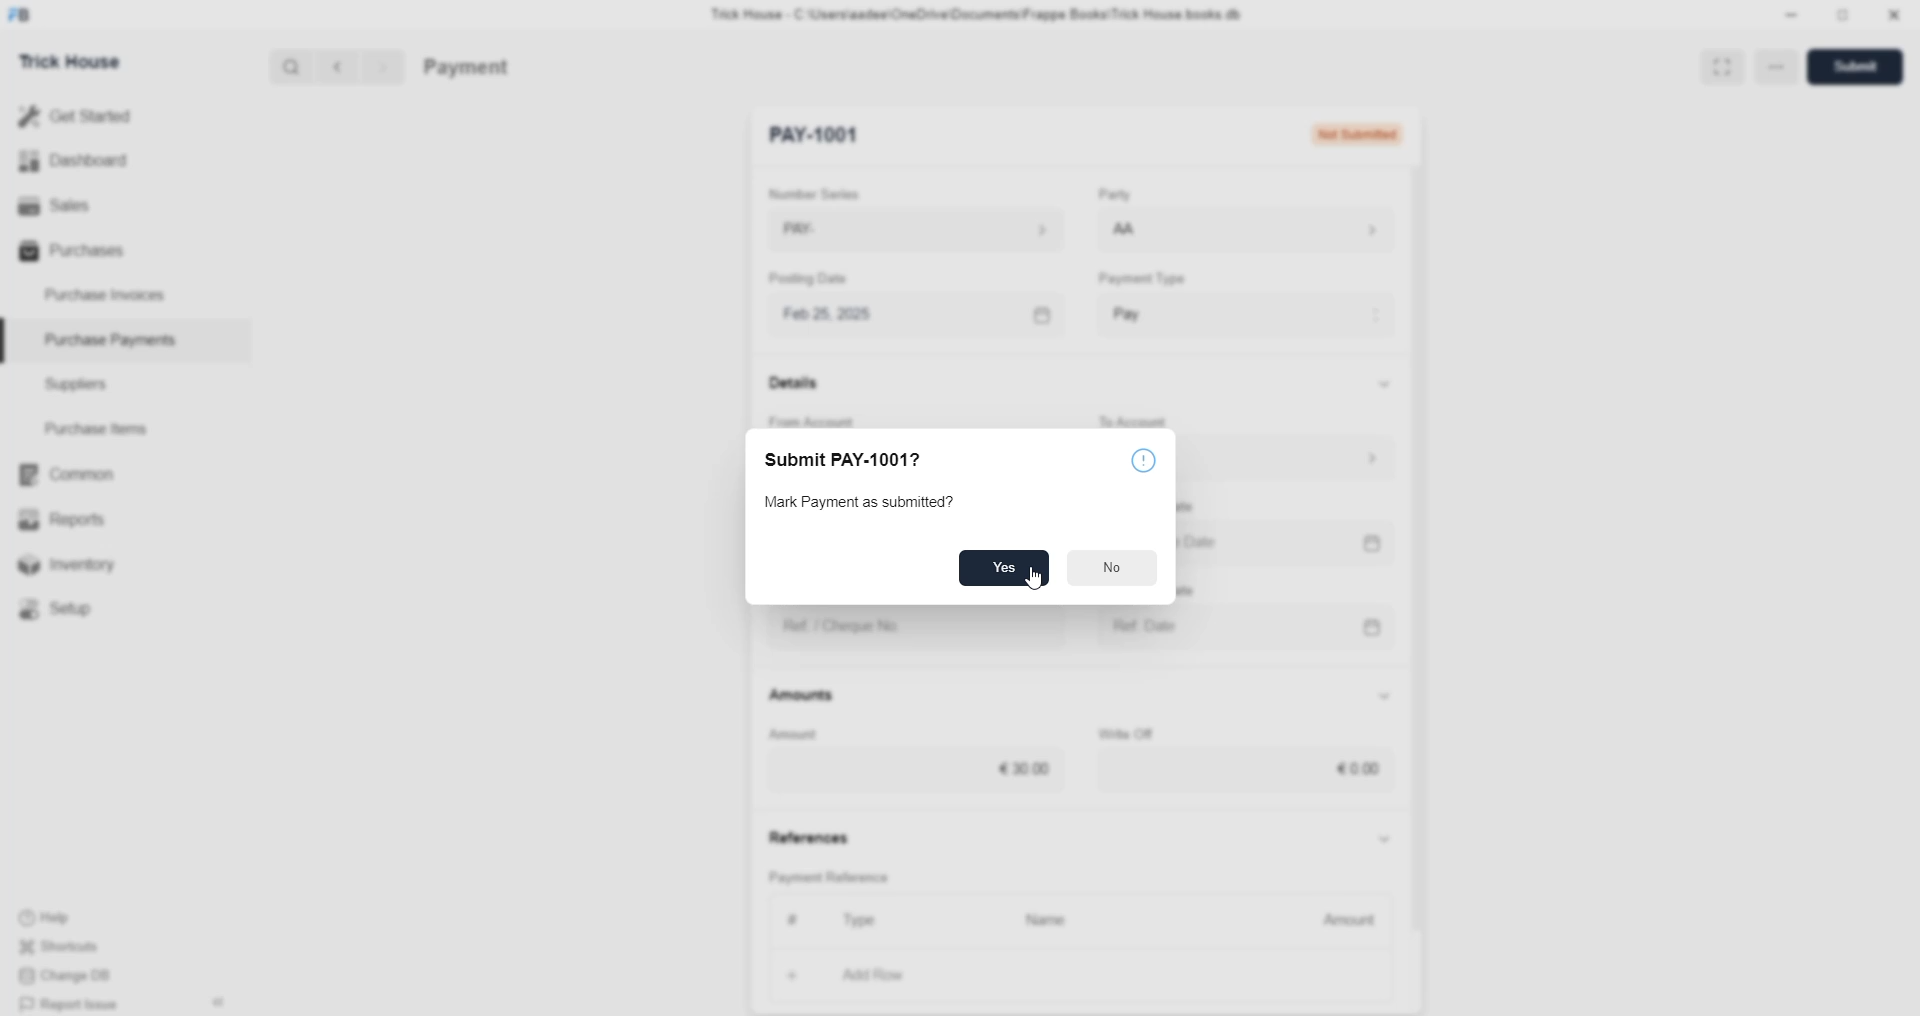 The image size is (1920, 1016). What do you see at coordinates (63, 60) in the screenshot?
I see `Trick House` at bounding box center [63, 60].